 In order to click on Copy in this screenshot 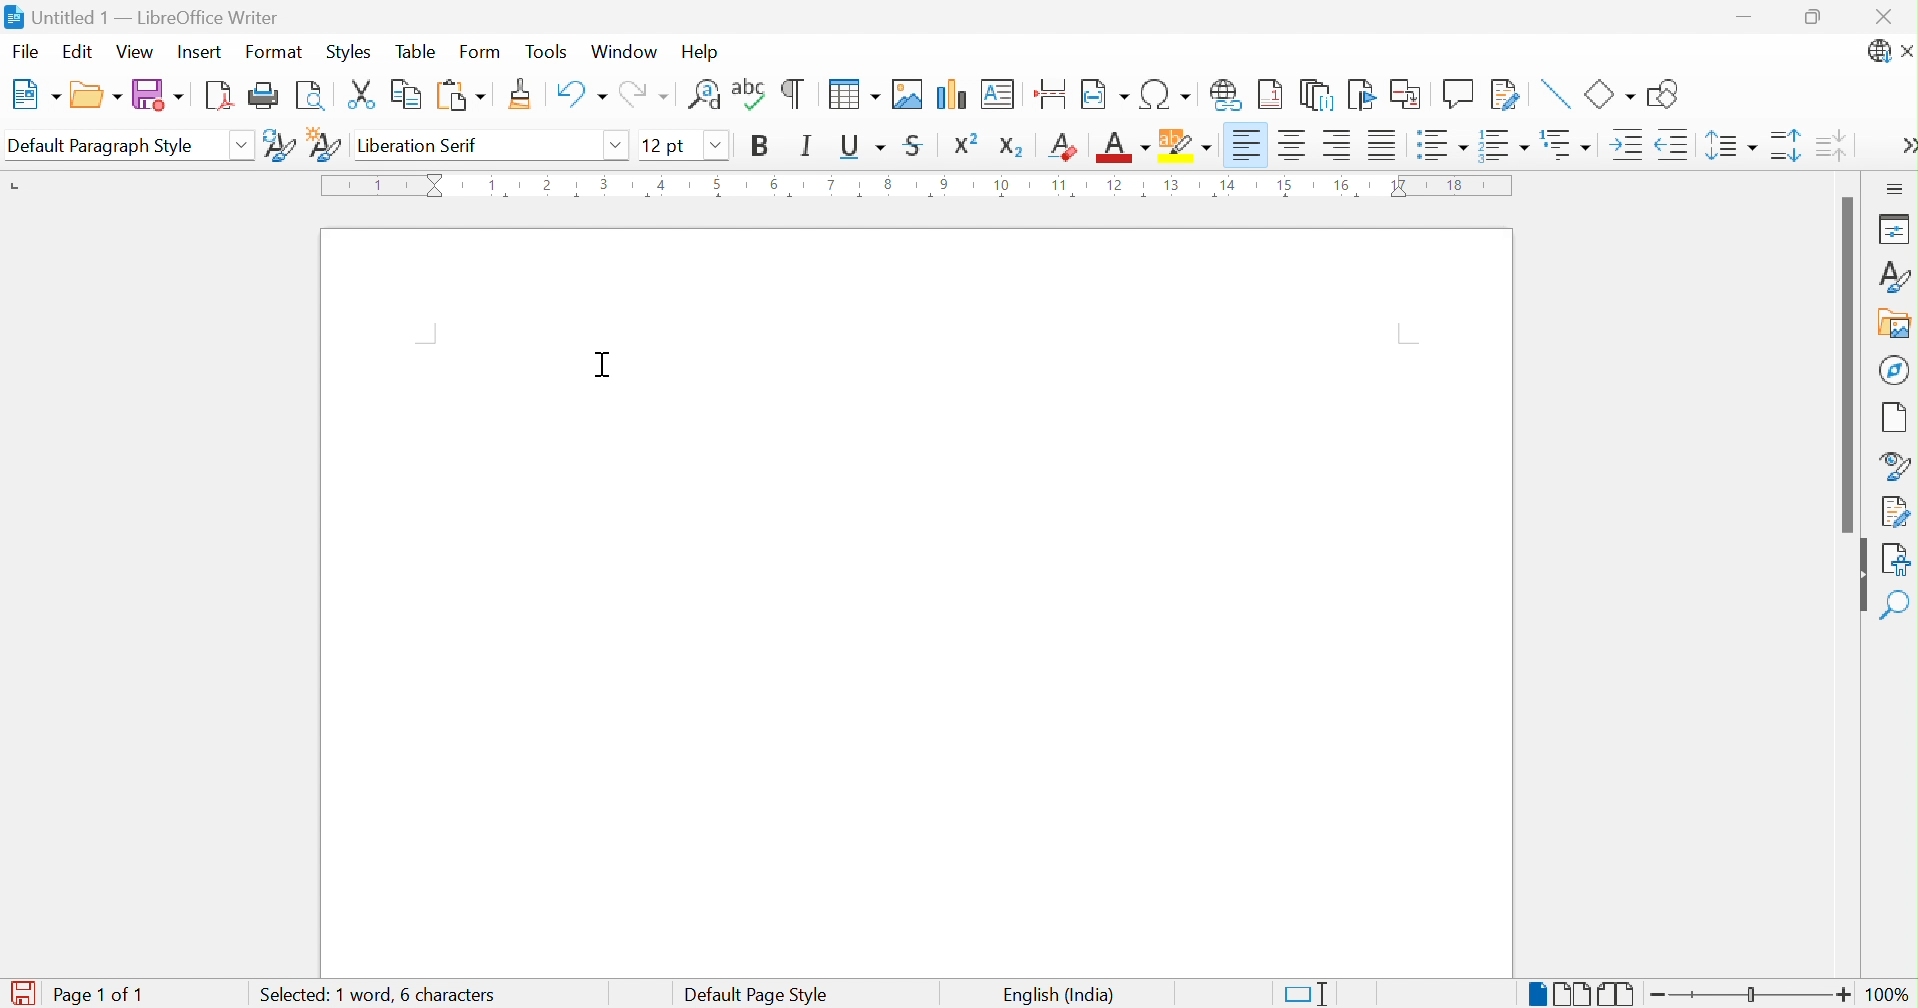, I will do `click(404, 95)`.